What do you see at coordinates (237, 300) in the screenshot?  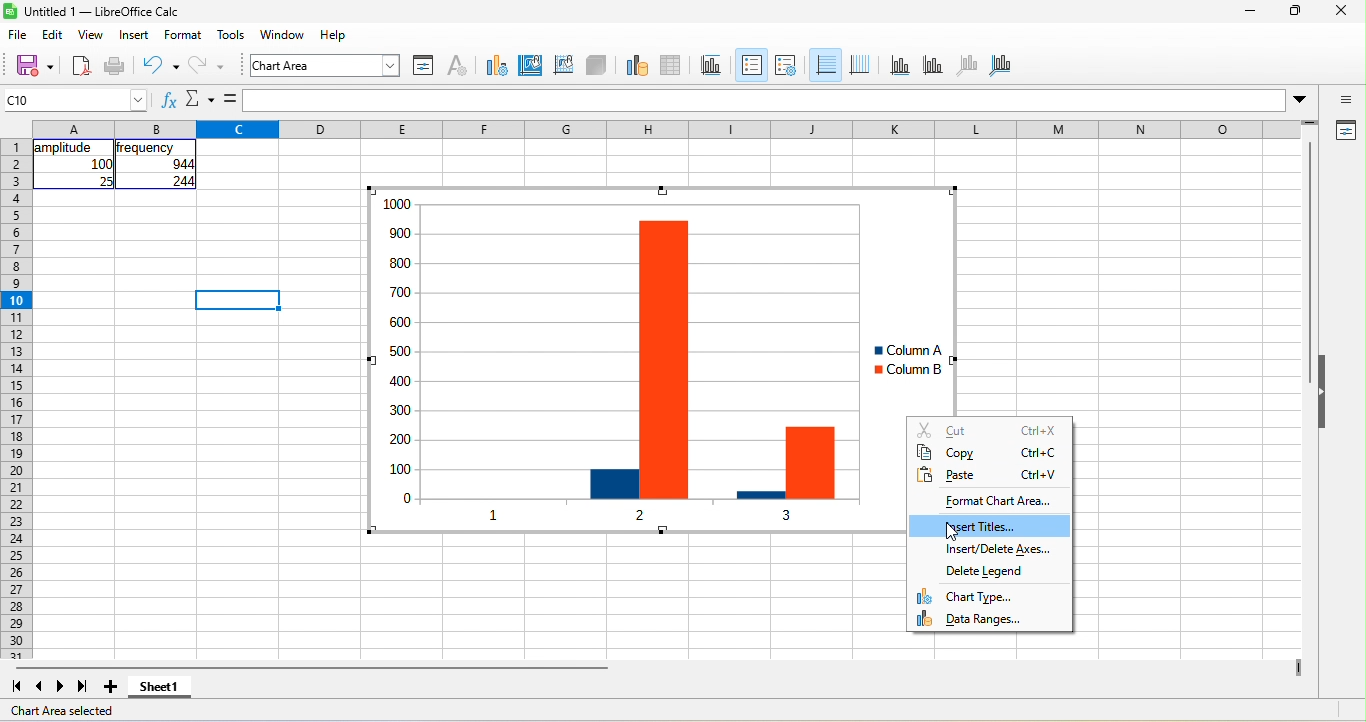 I see `Selected cell highlighted` at bounding box center [237, 300].